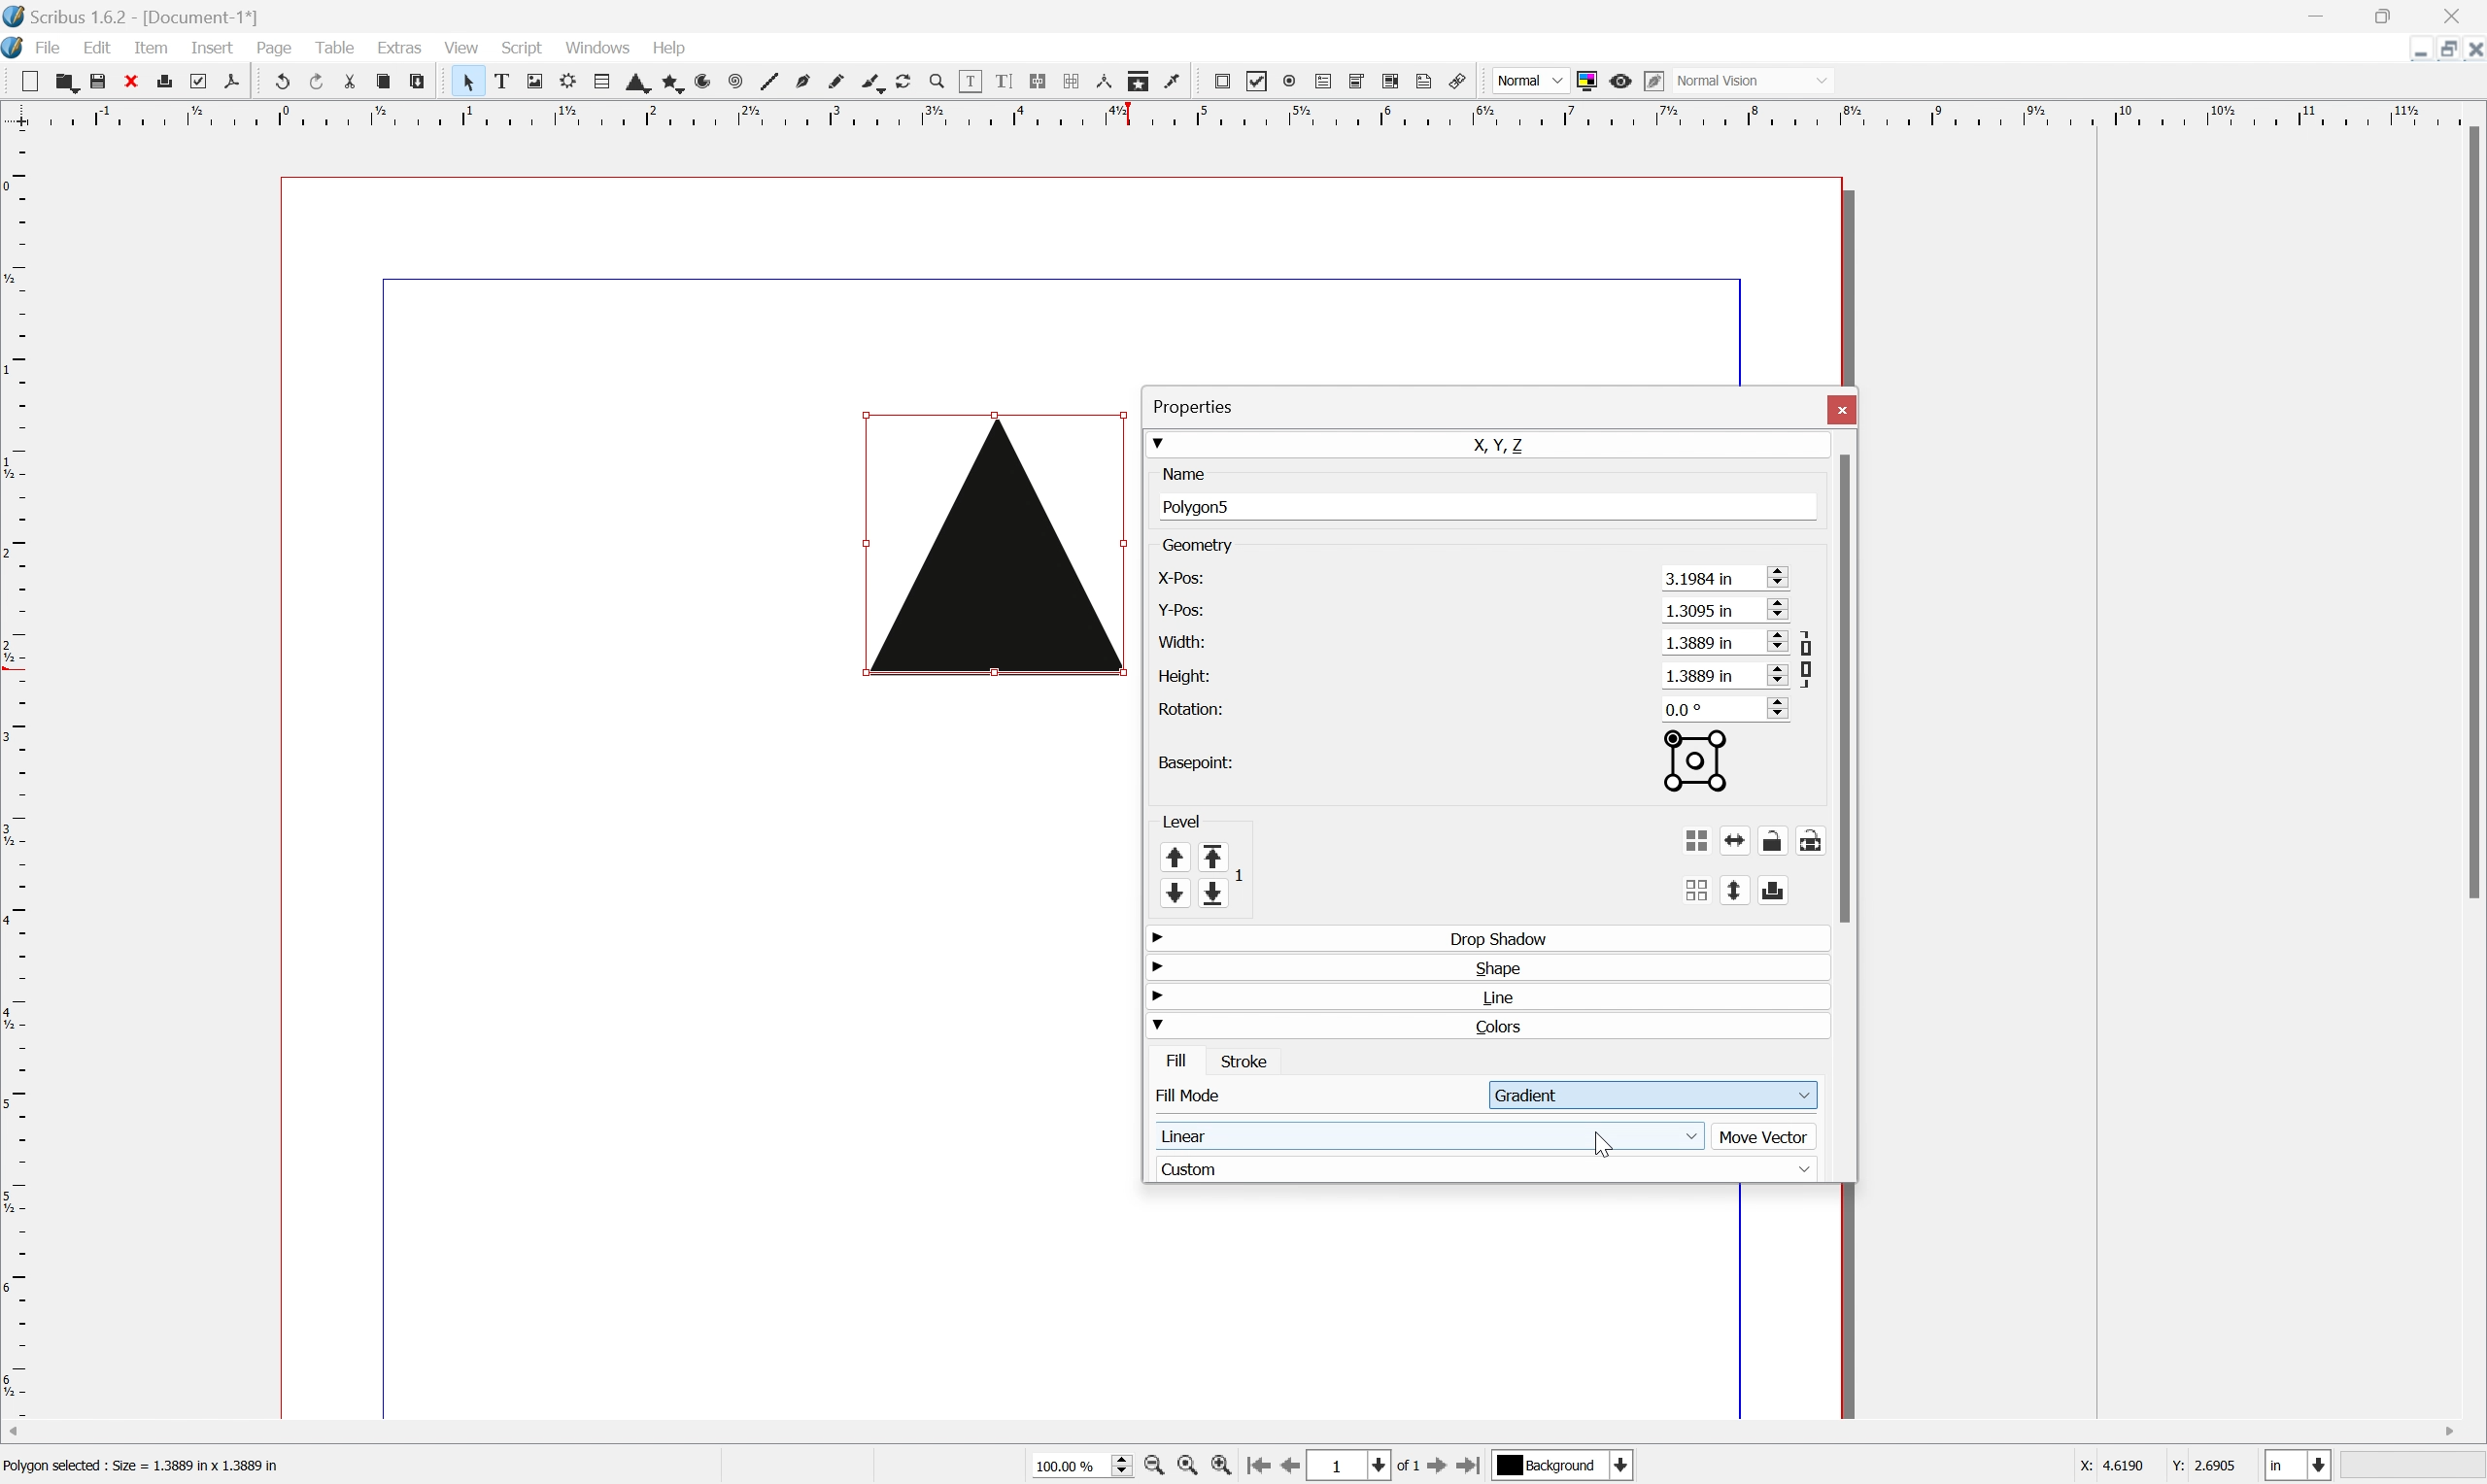  I want to click on Close, so click(2451, 17).